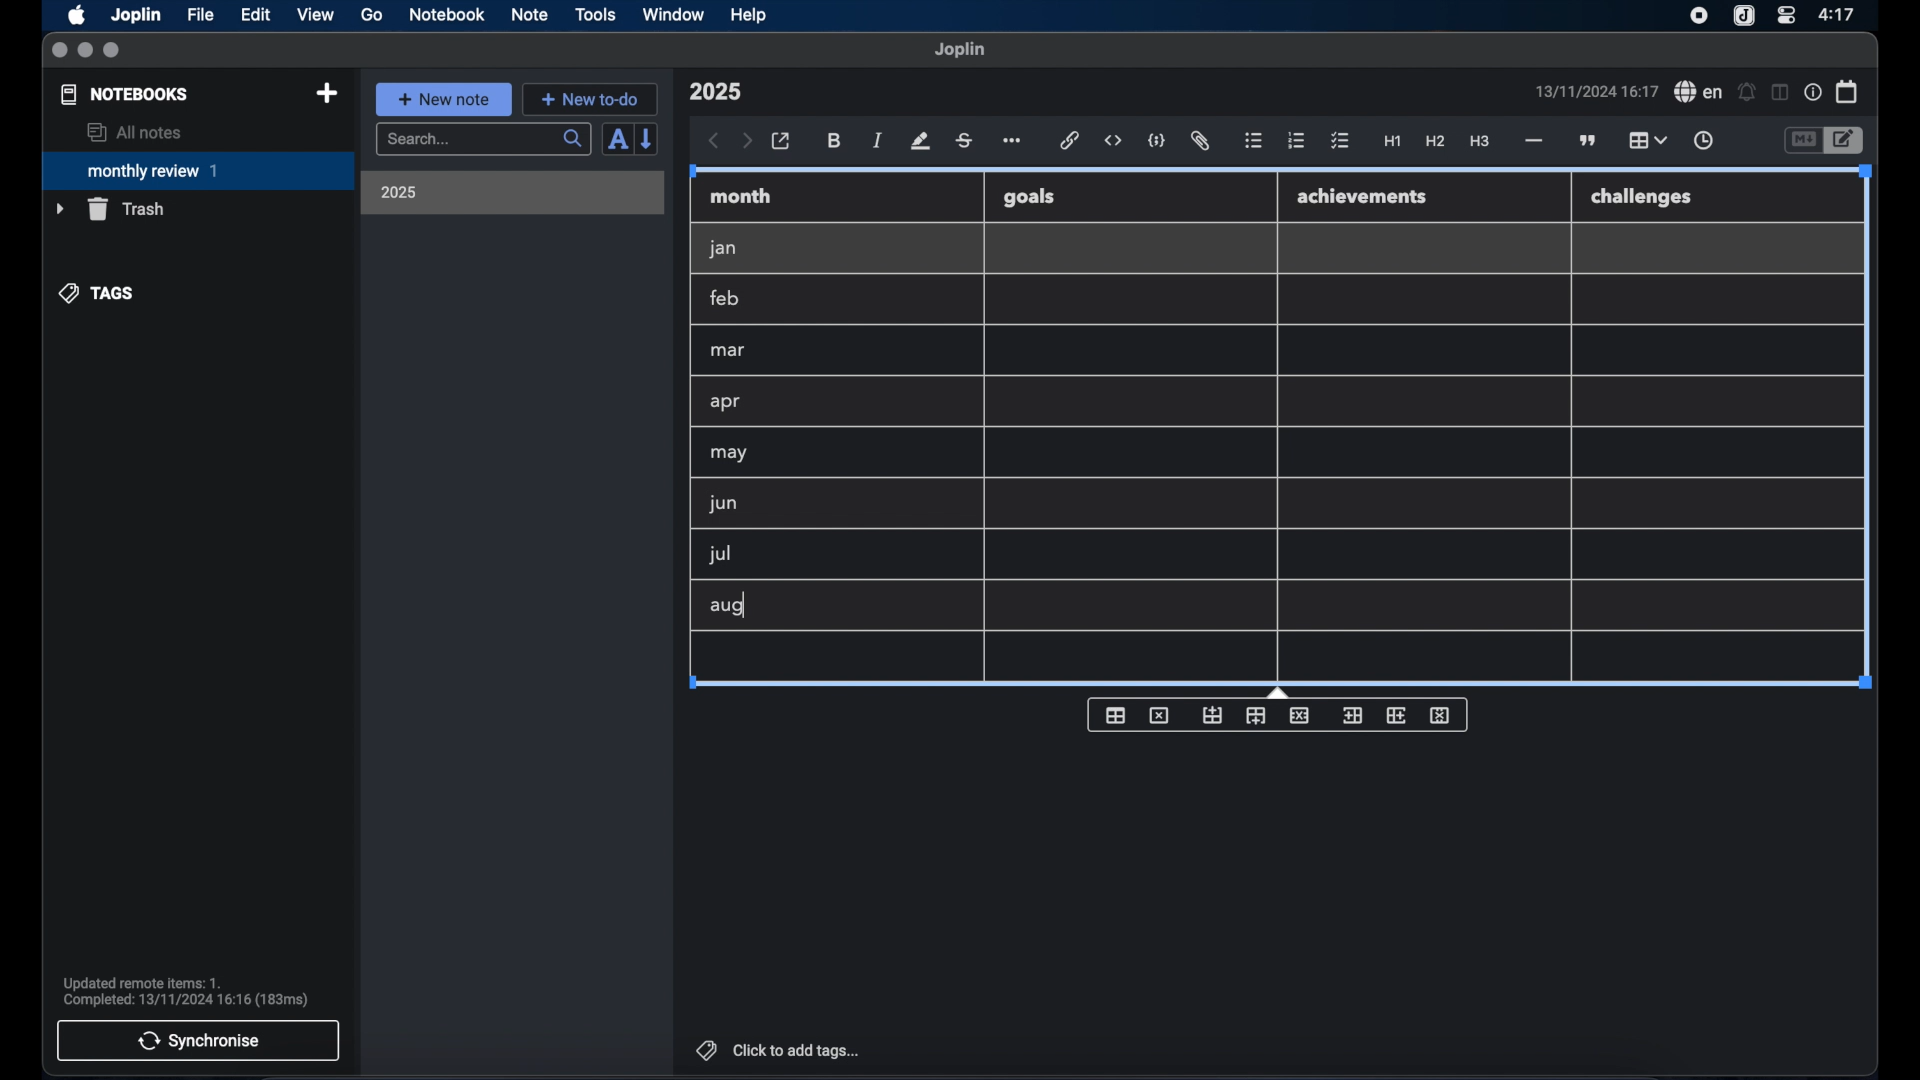 This screenshot has height=1080, width=1920. I want to click on all notes, so click(134, 132).